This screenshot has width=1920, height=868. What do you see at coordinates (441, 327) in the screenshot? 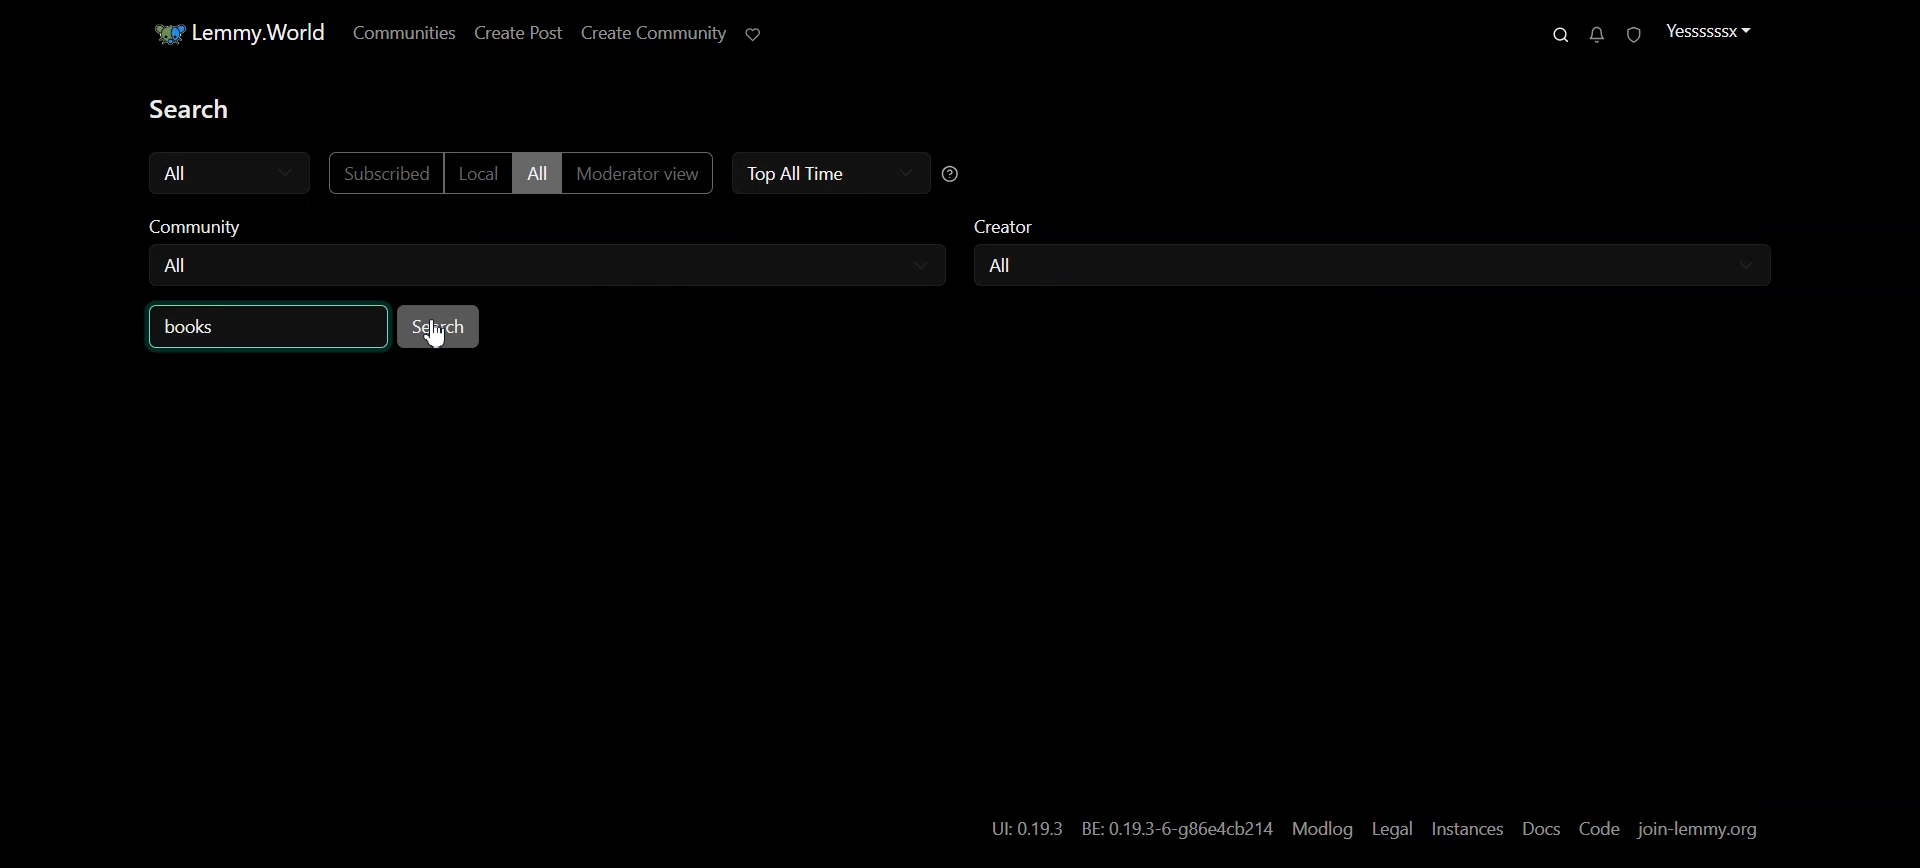
I see `Search` at bounding box center [441, 327].